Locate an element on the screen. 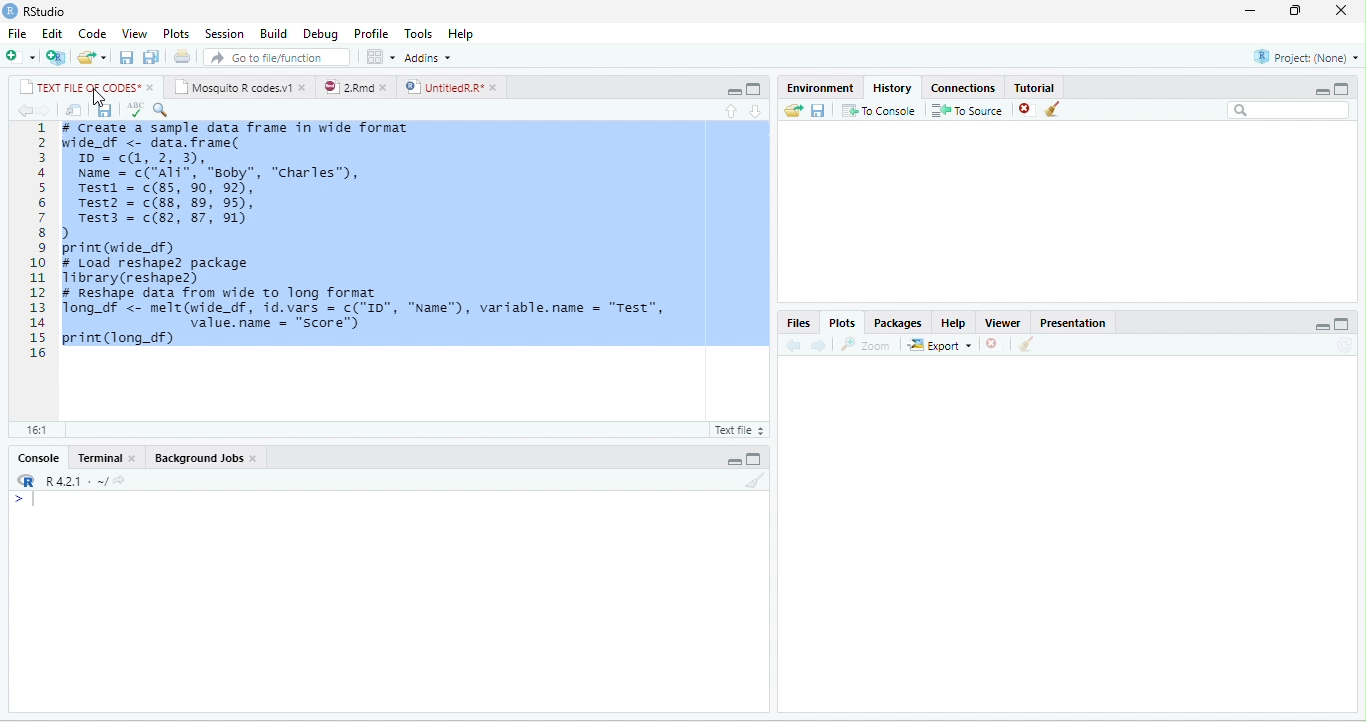 The height and width of the screenshot is (722, 1366). Mosquito R codes.v1 is located at coordinates (232, 86).